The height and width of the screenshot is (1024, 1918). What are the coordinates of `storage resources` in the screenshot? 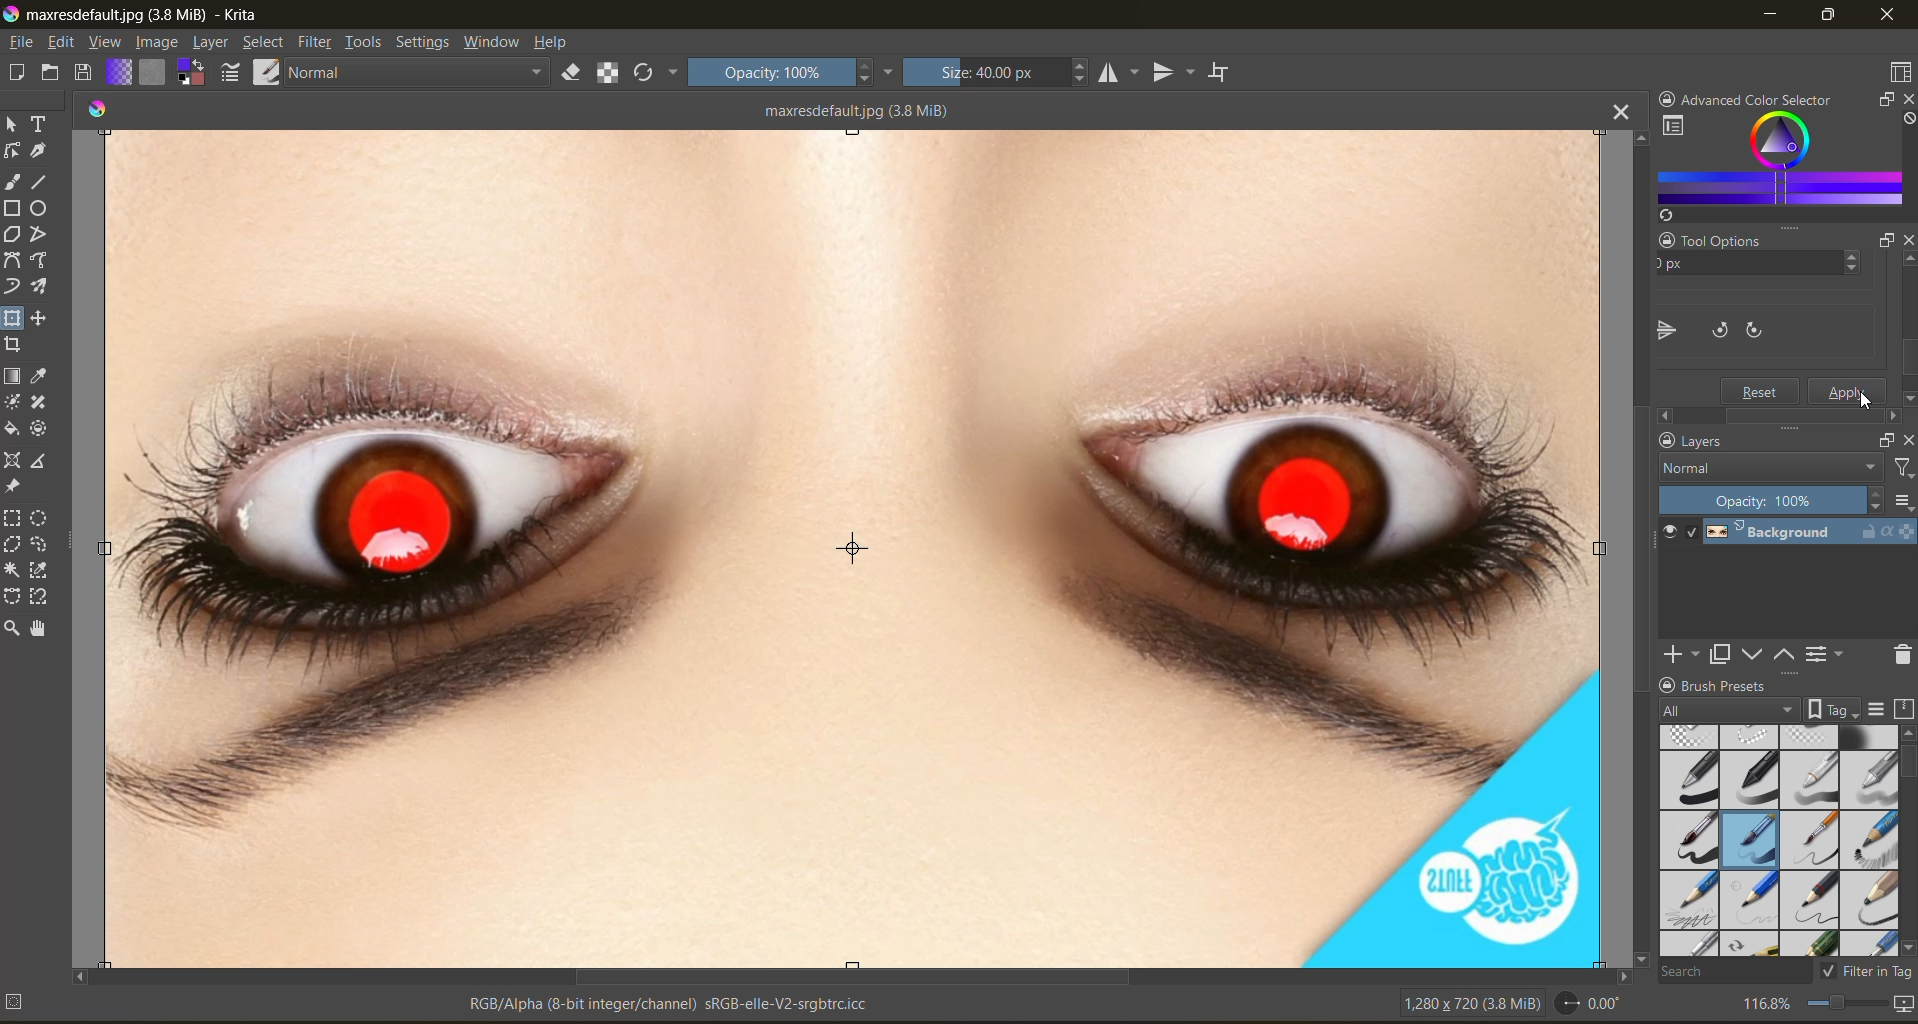 It's located at (1904, 709).